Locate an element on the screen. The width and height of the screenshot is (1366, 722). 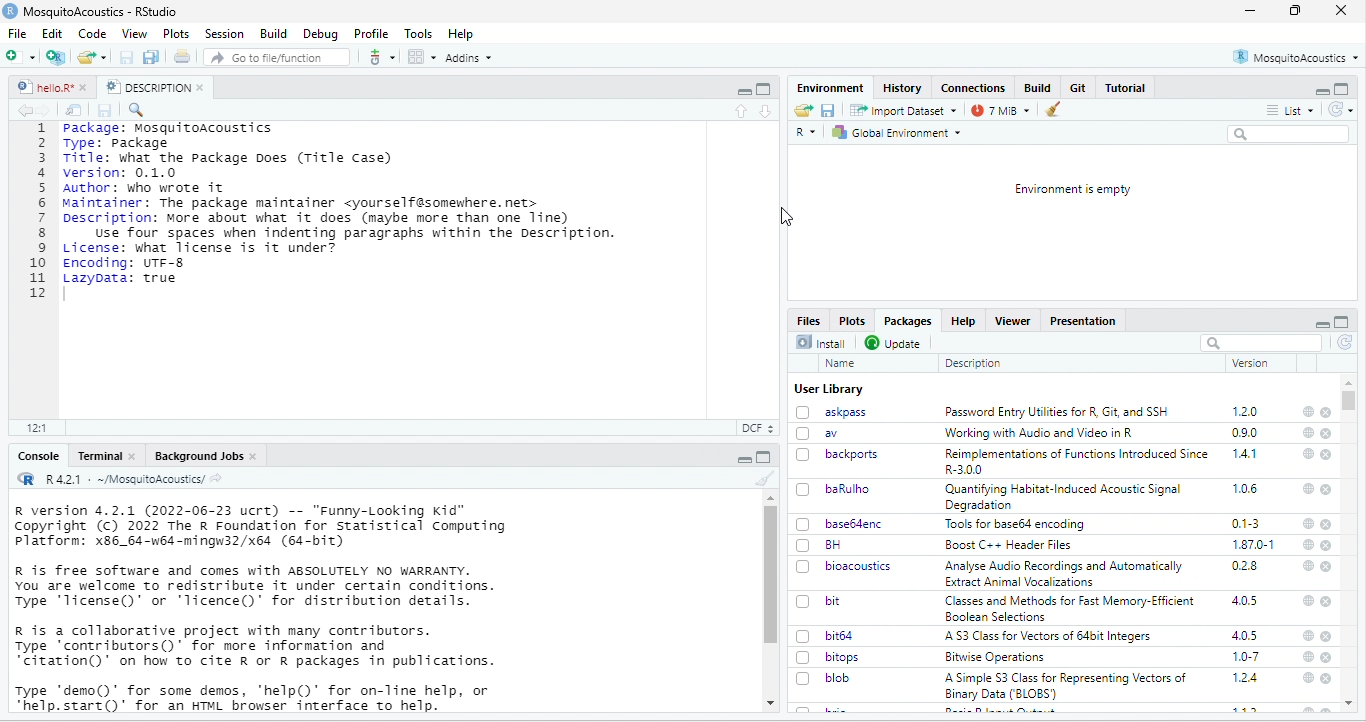
Git is located at coordinates (1079, 88).